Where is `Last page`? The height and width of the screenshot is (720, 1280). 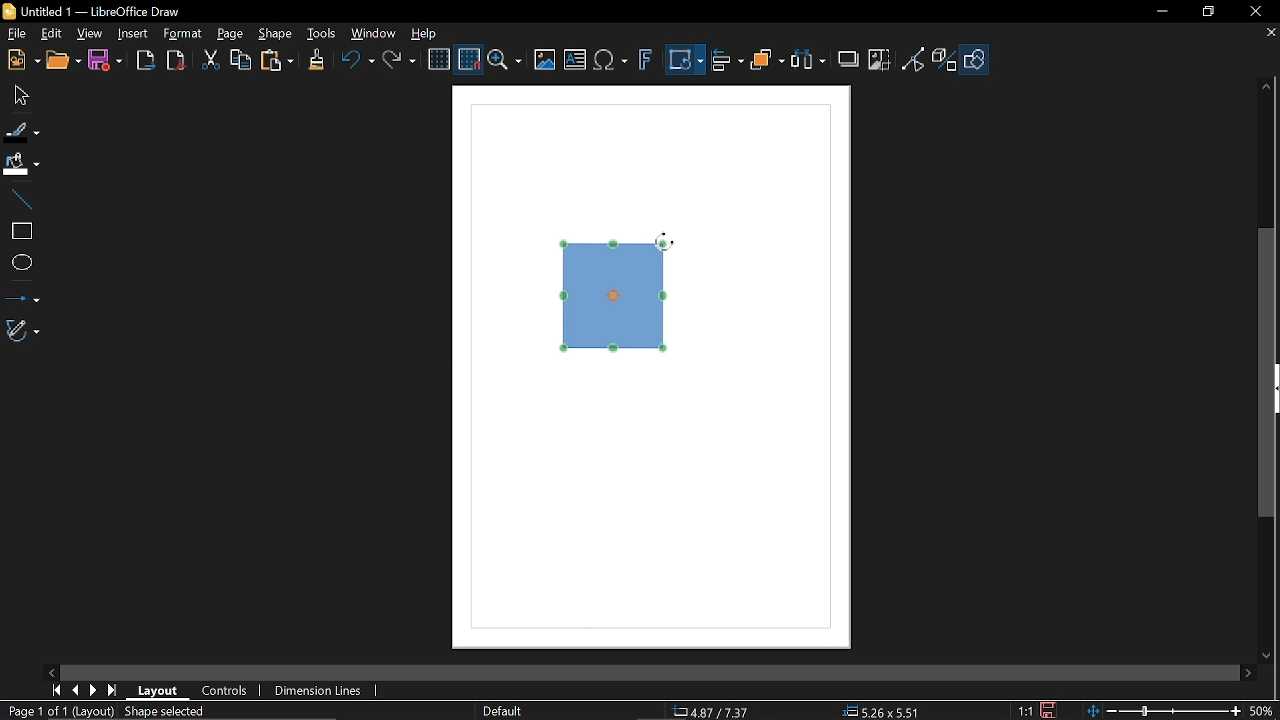
Last page is located at coordinates (112, 691).